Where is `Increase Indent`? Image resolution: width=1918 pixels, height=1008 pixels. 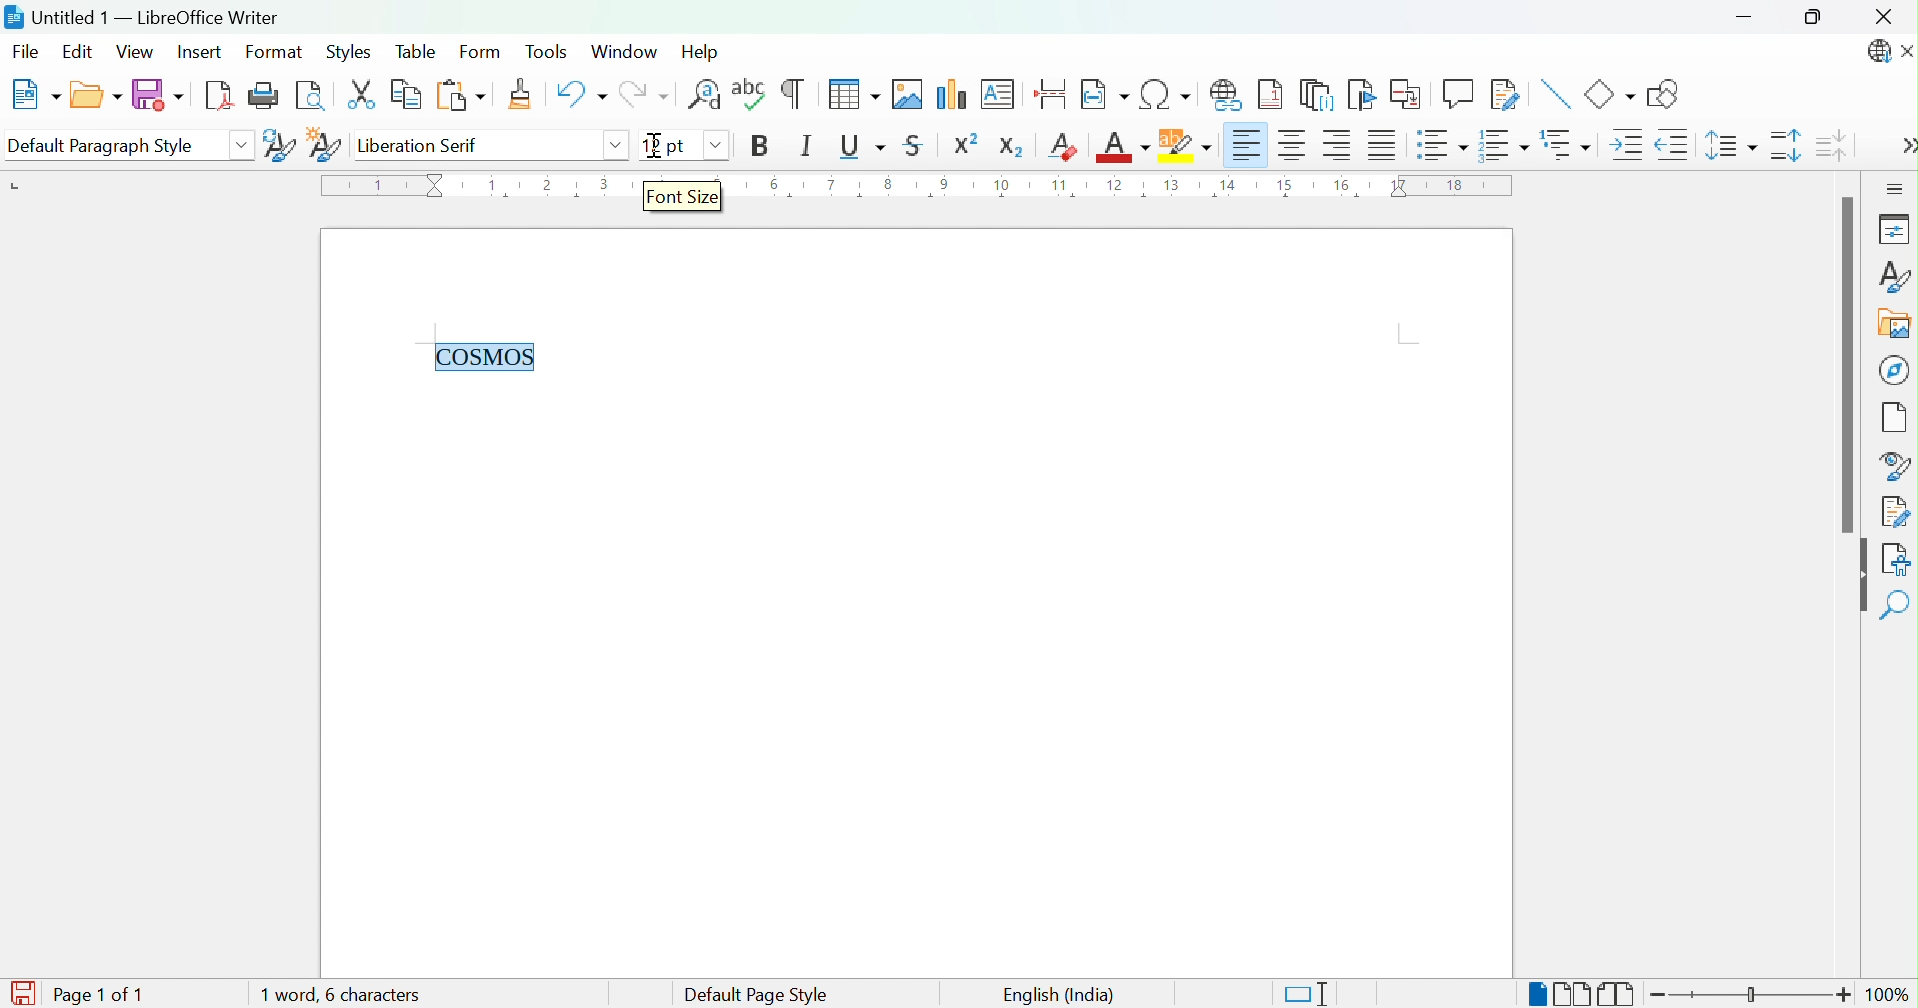
Increase Indent is located at coordinates (1623, 145).